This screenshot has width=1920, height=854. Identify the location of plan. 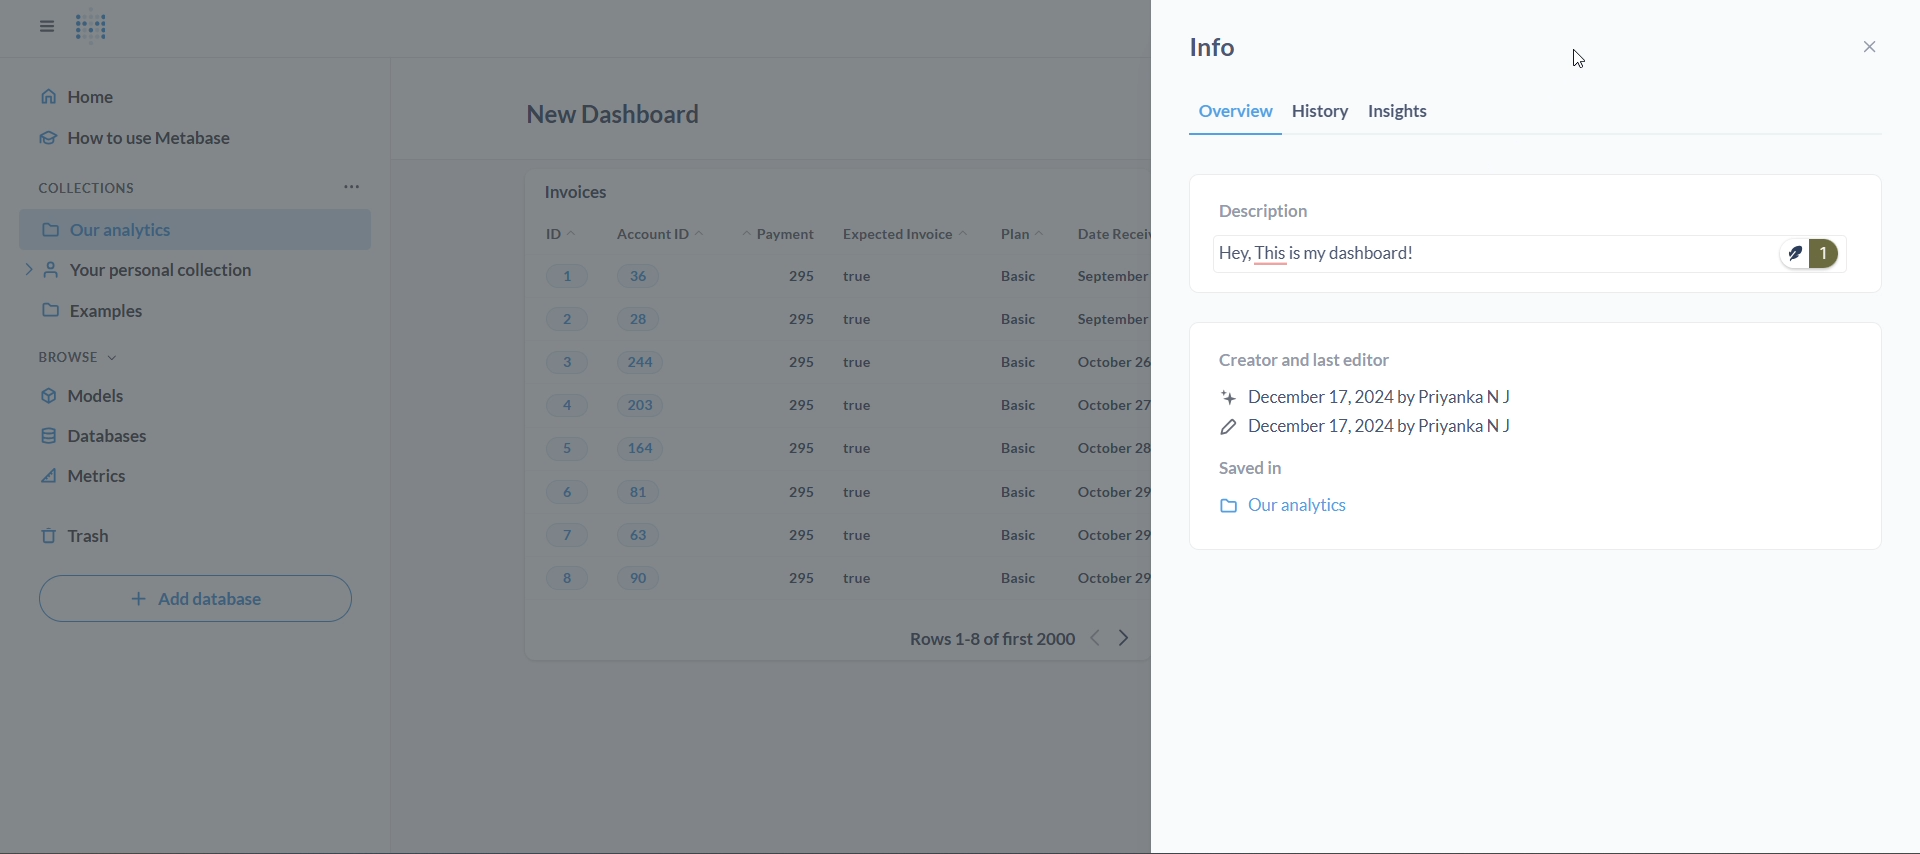
(1018, 237).